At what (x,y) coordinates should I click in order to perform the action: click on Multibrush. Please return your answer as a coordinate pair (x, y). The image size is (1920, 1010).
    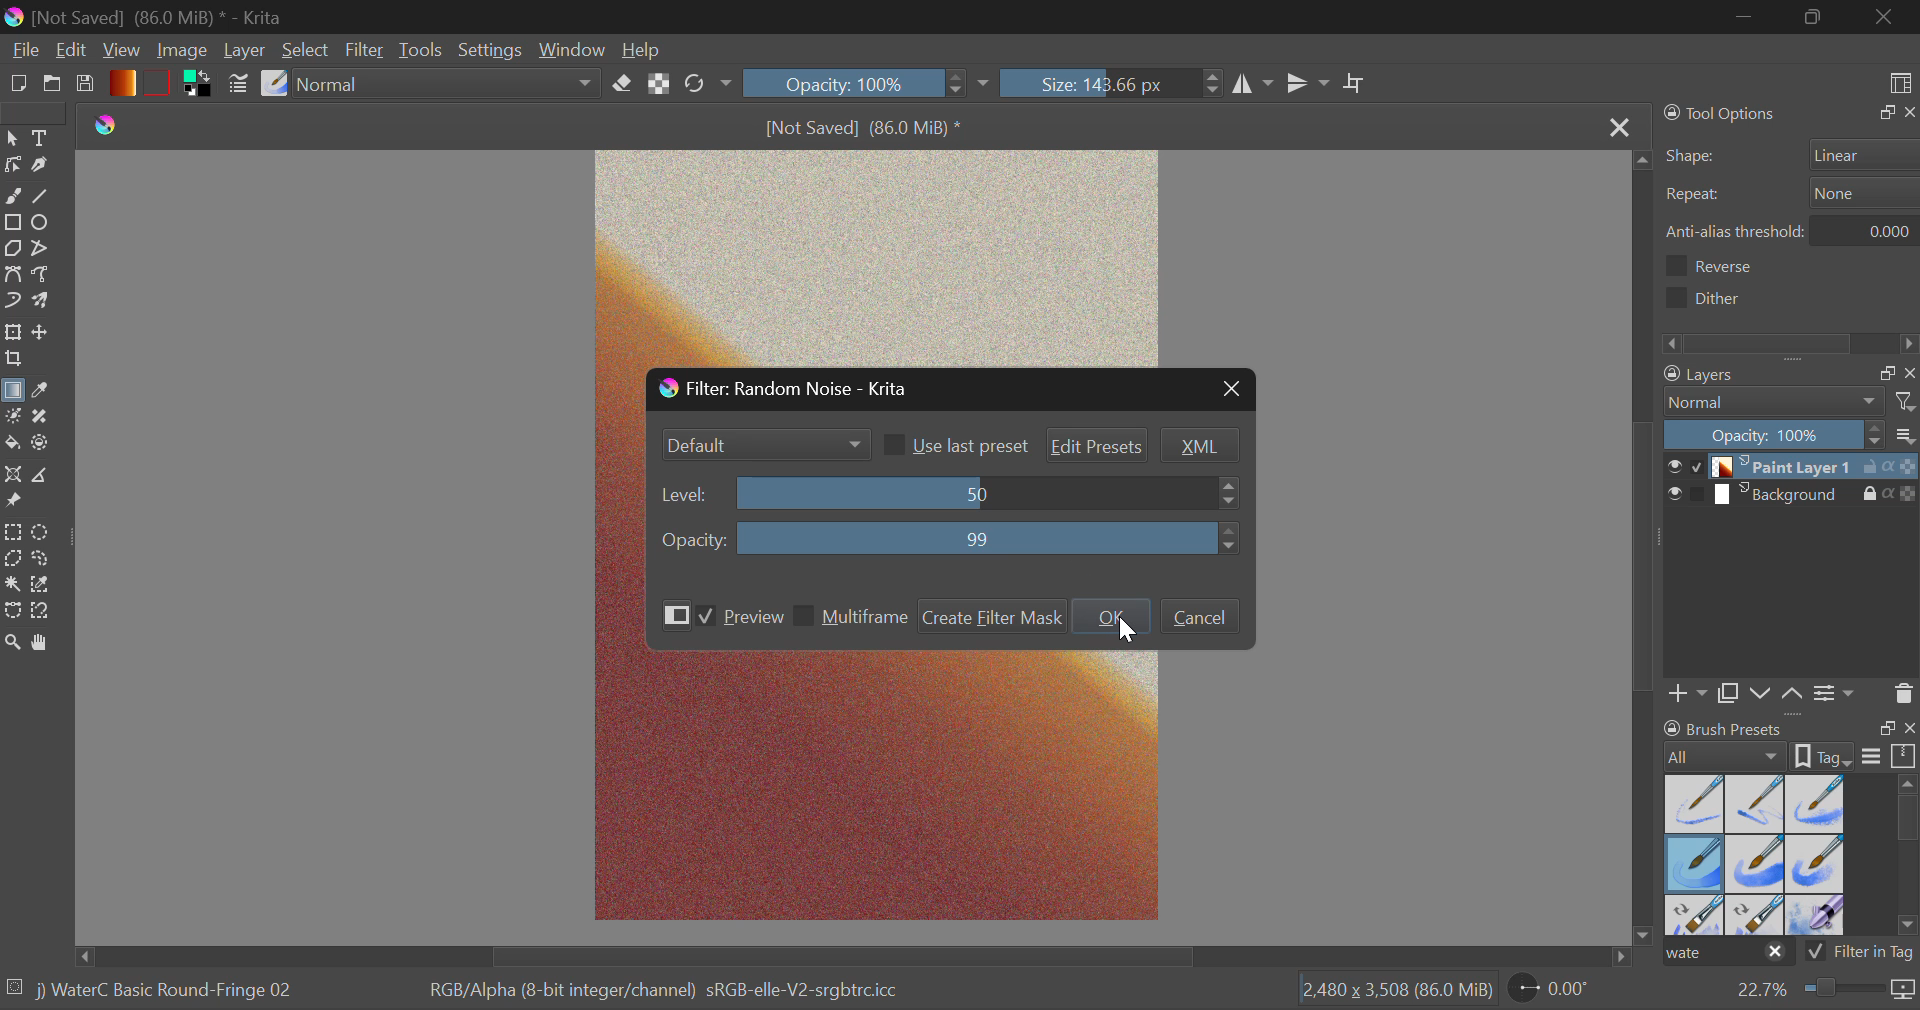
    Looking at the image, I should click on (43, 303).